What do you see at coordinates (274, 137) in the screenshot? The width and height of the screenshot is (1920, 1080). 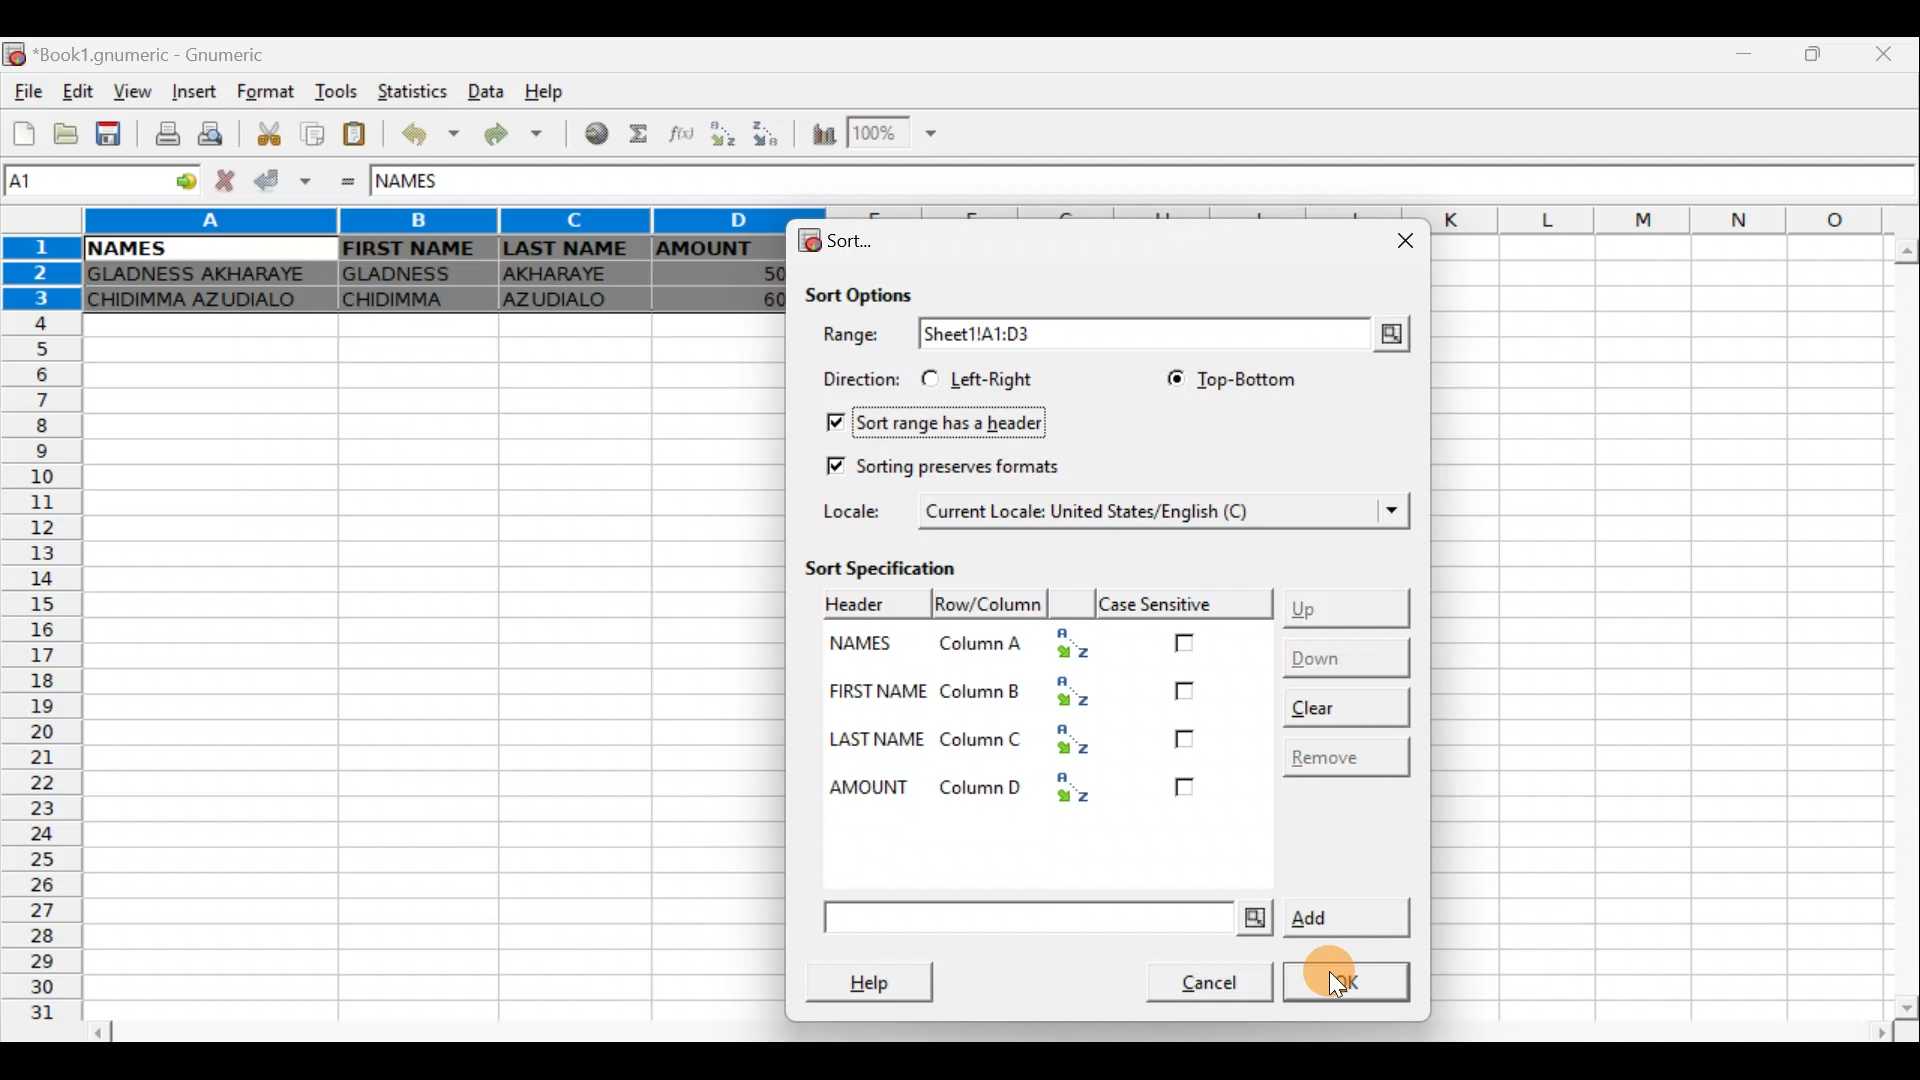 I see `Cut selection` at bounding box center [274, 137].